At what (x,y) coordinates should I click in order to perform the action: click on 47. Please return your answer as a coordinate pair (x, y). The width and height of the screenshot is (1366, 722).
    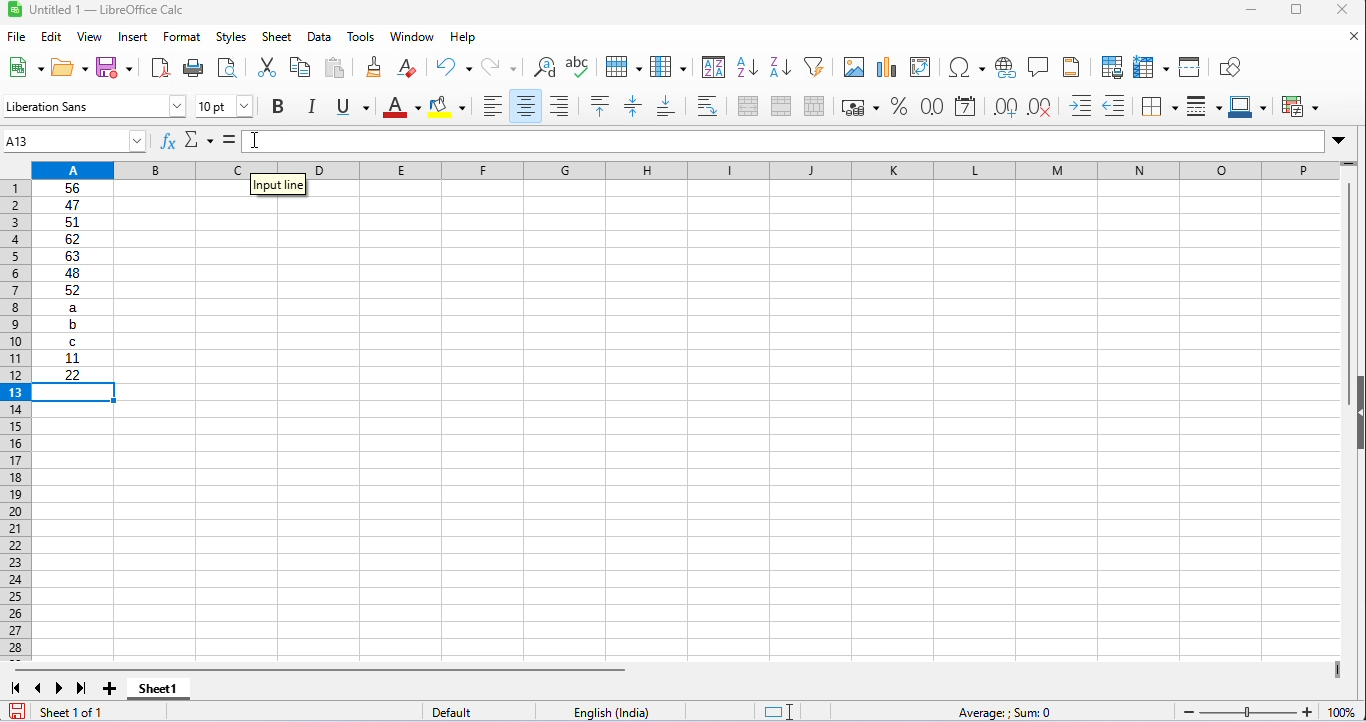
    Looking at the image, I should click on (72, 205).